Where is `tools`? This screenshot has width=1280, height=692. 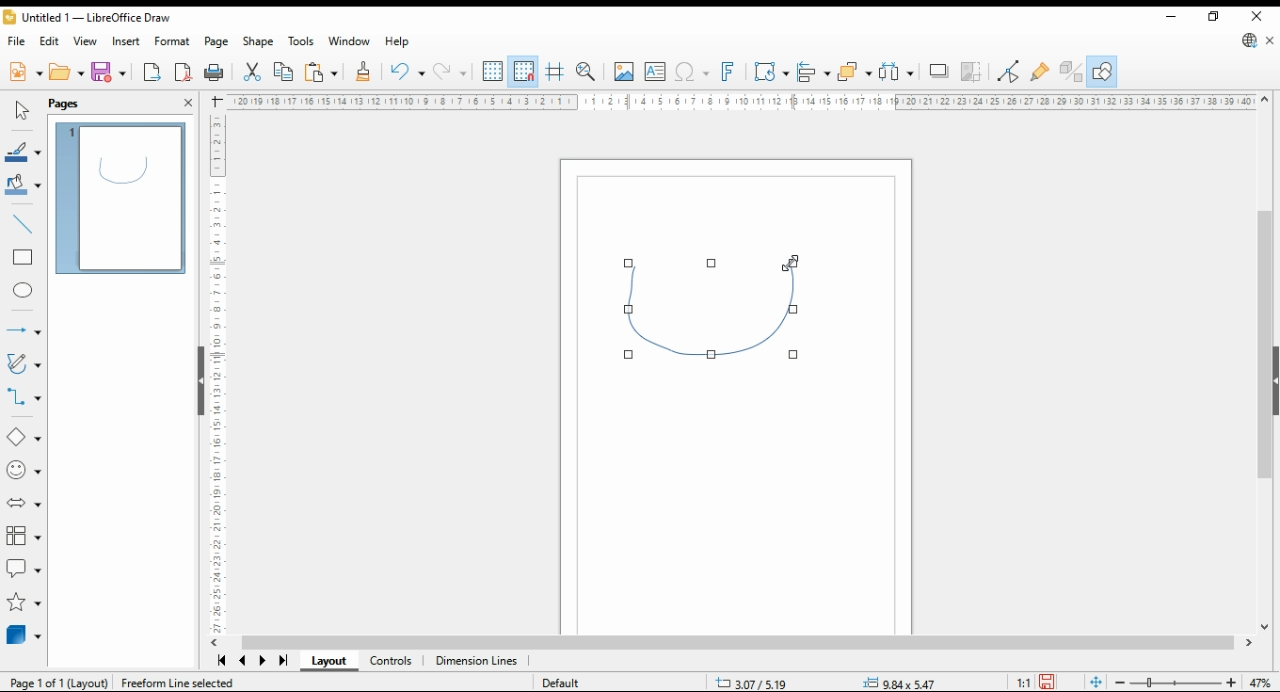 tools is located at coordinates (302, 41).